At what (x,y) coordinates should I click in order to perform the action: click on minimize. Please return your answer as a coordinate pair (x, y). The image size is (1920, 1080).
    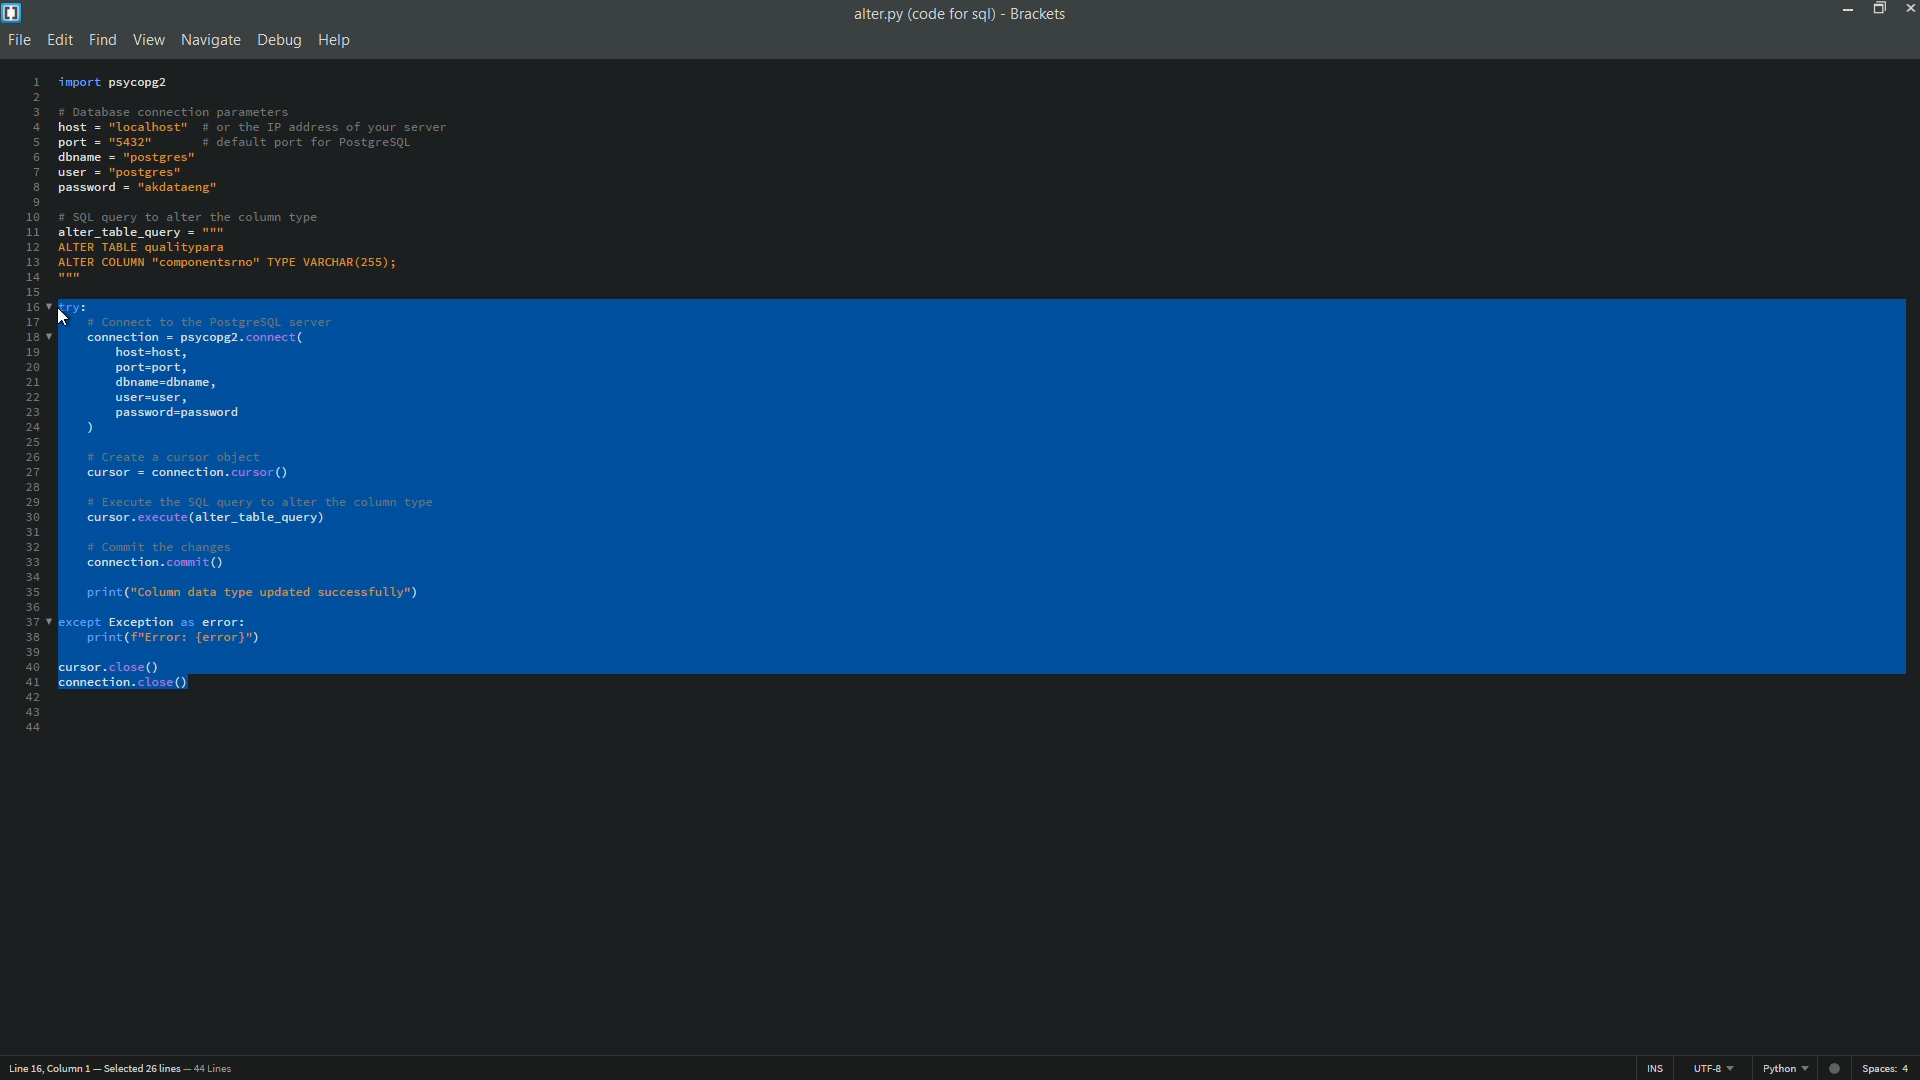
    Looking at the image, I should click on (1844, 8).